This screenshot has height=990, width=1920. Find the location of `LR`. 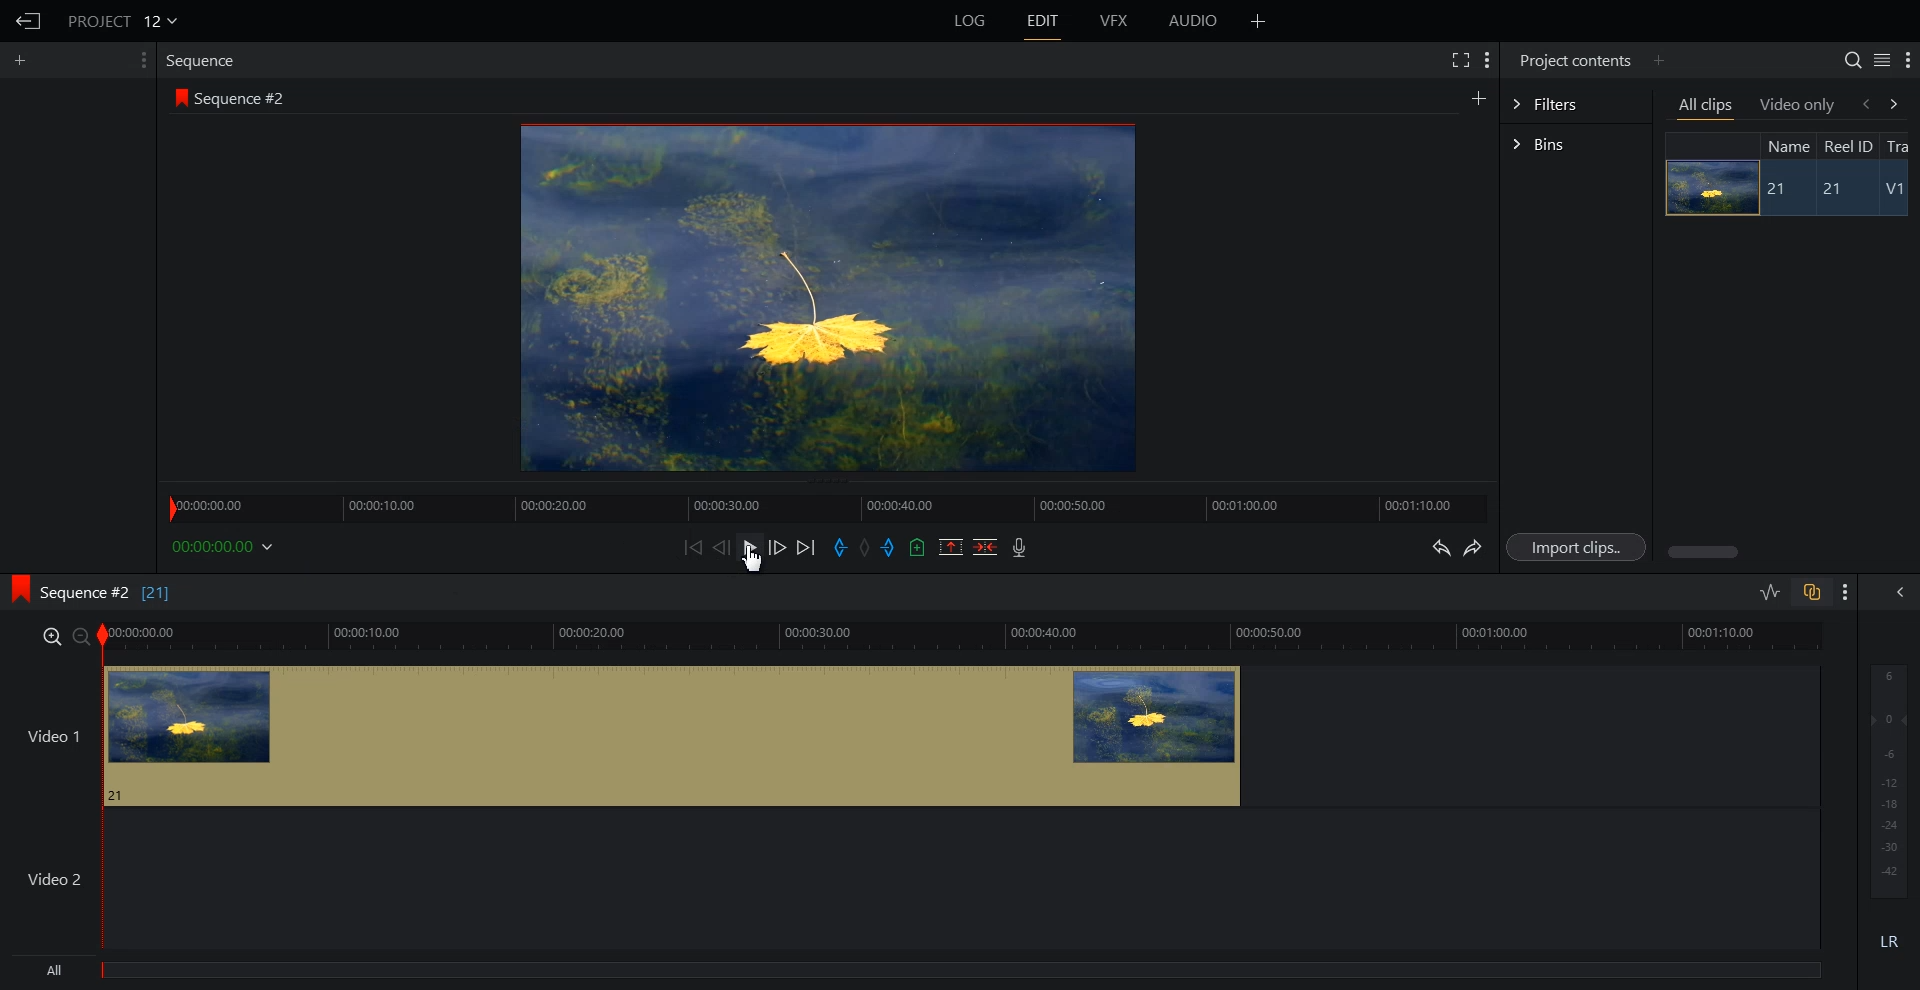

LR is located at coordinates (1890, 938).